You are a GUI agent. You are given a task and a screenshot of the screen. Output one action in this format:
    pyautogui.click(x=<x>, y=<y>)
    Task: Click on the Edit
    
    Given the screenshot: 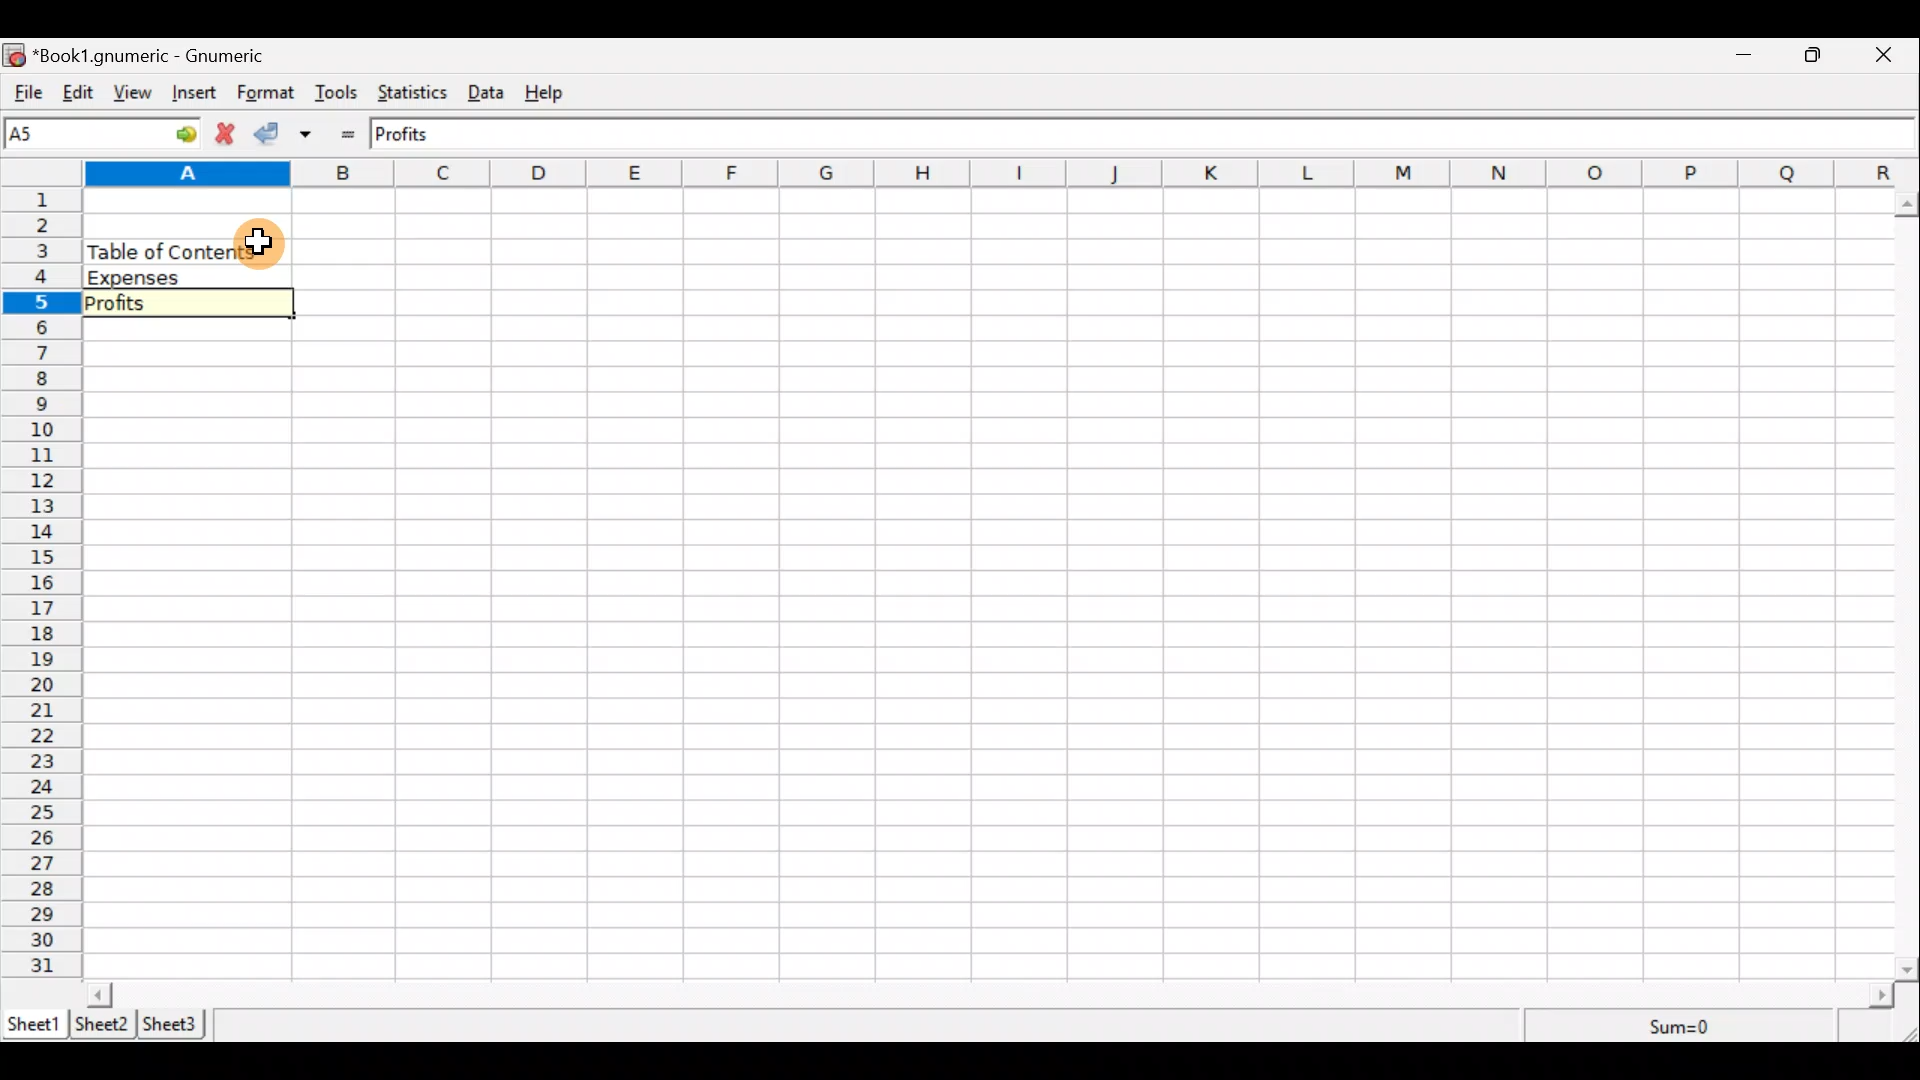 What is the action you would take?
    pyautogui.click(x=78, y=94)
    